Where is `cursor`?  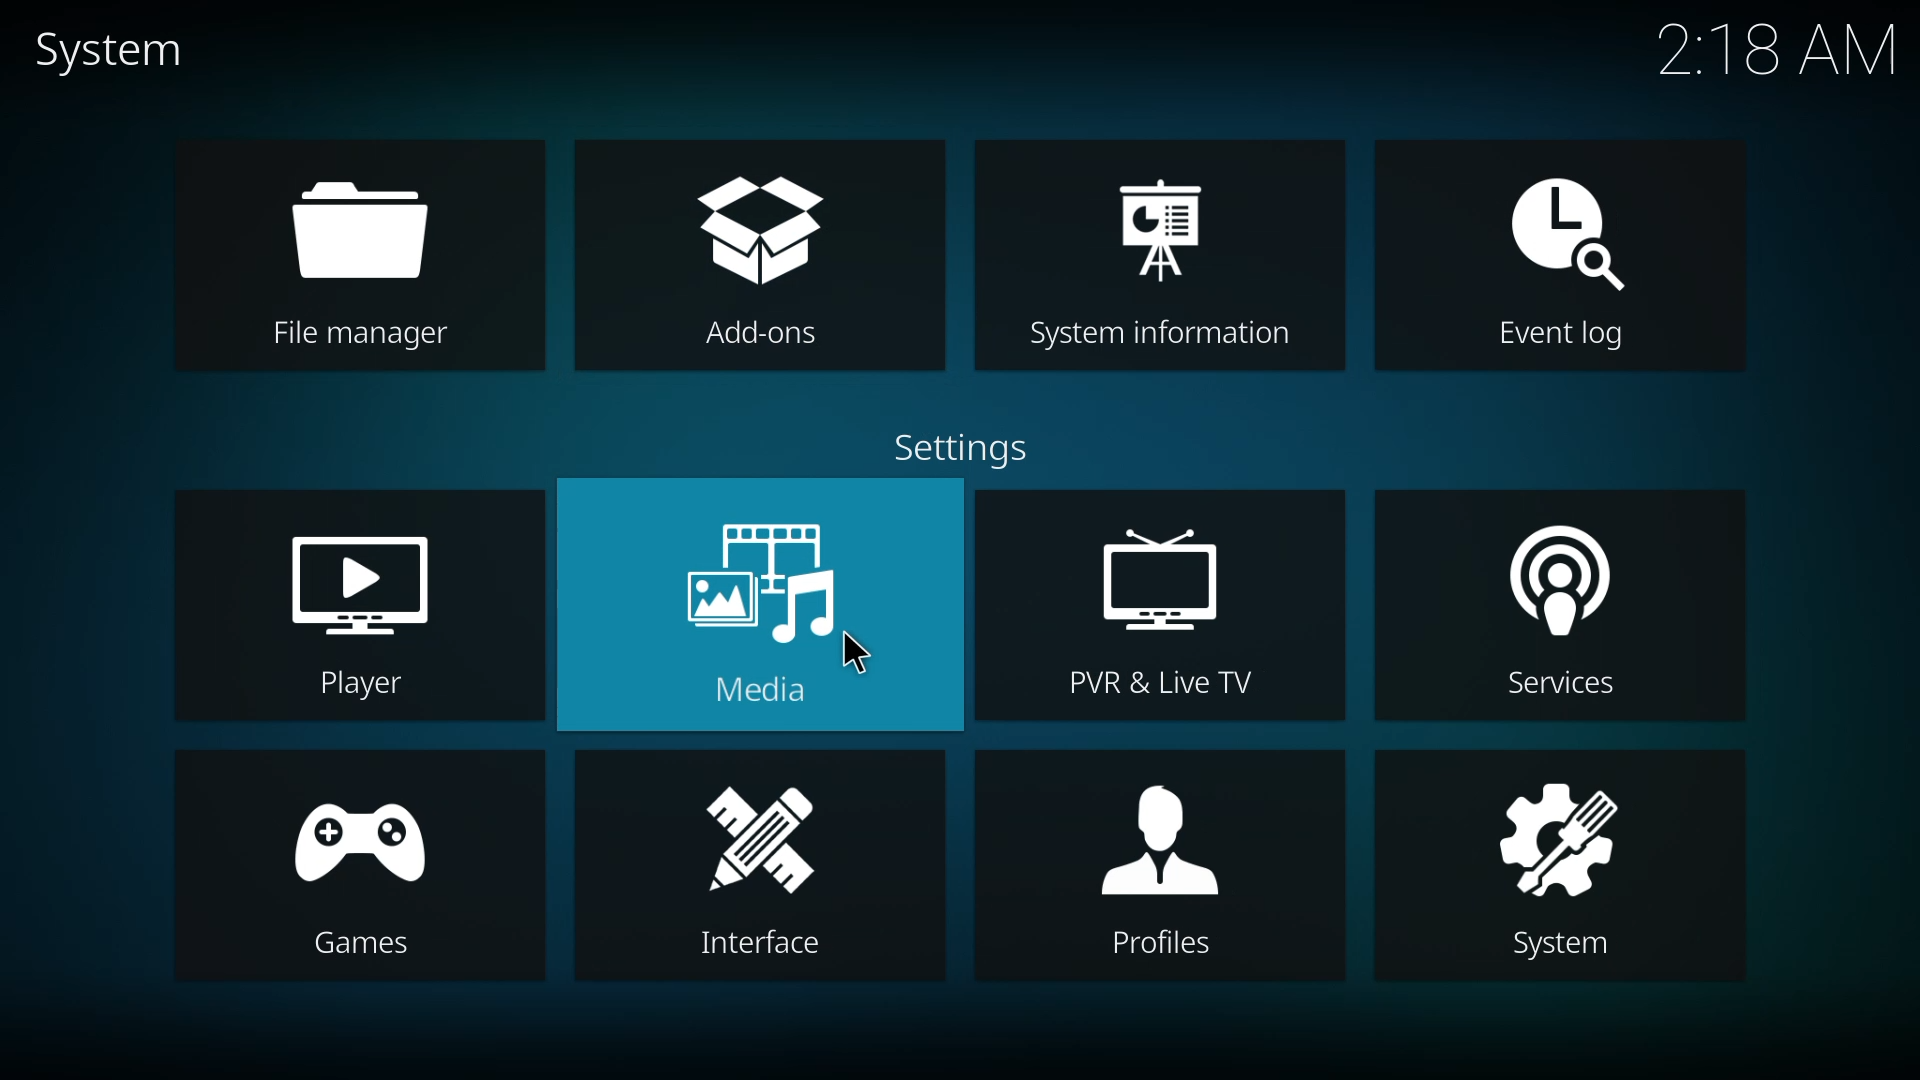 cursor is located at coordinates (867, 658).